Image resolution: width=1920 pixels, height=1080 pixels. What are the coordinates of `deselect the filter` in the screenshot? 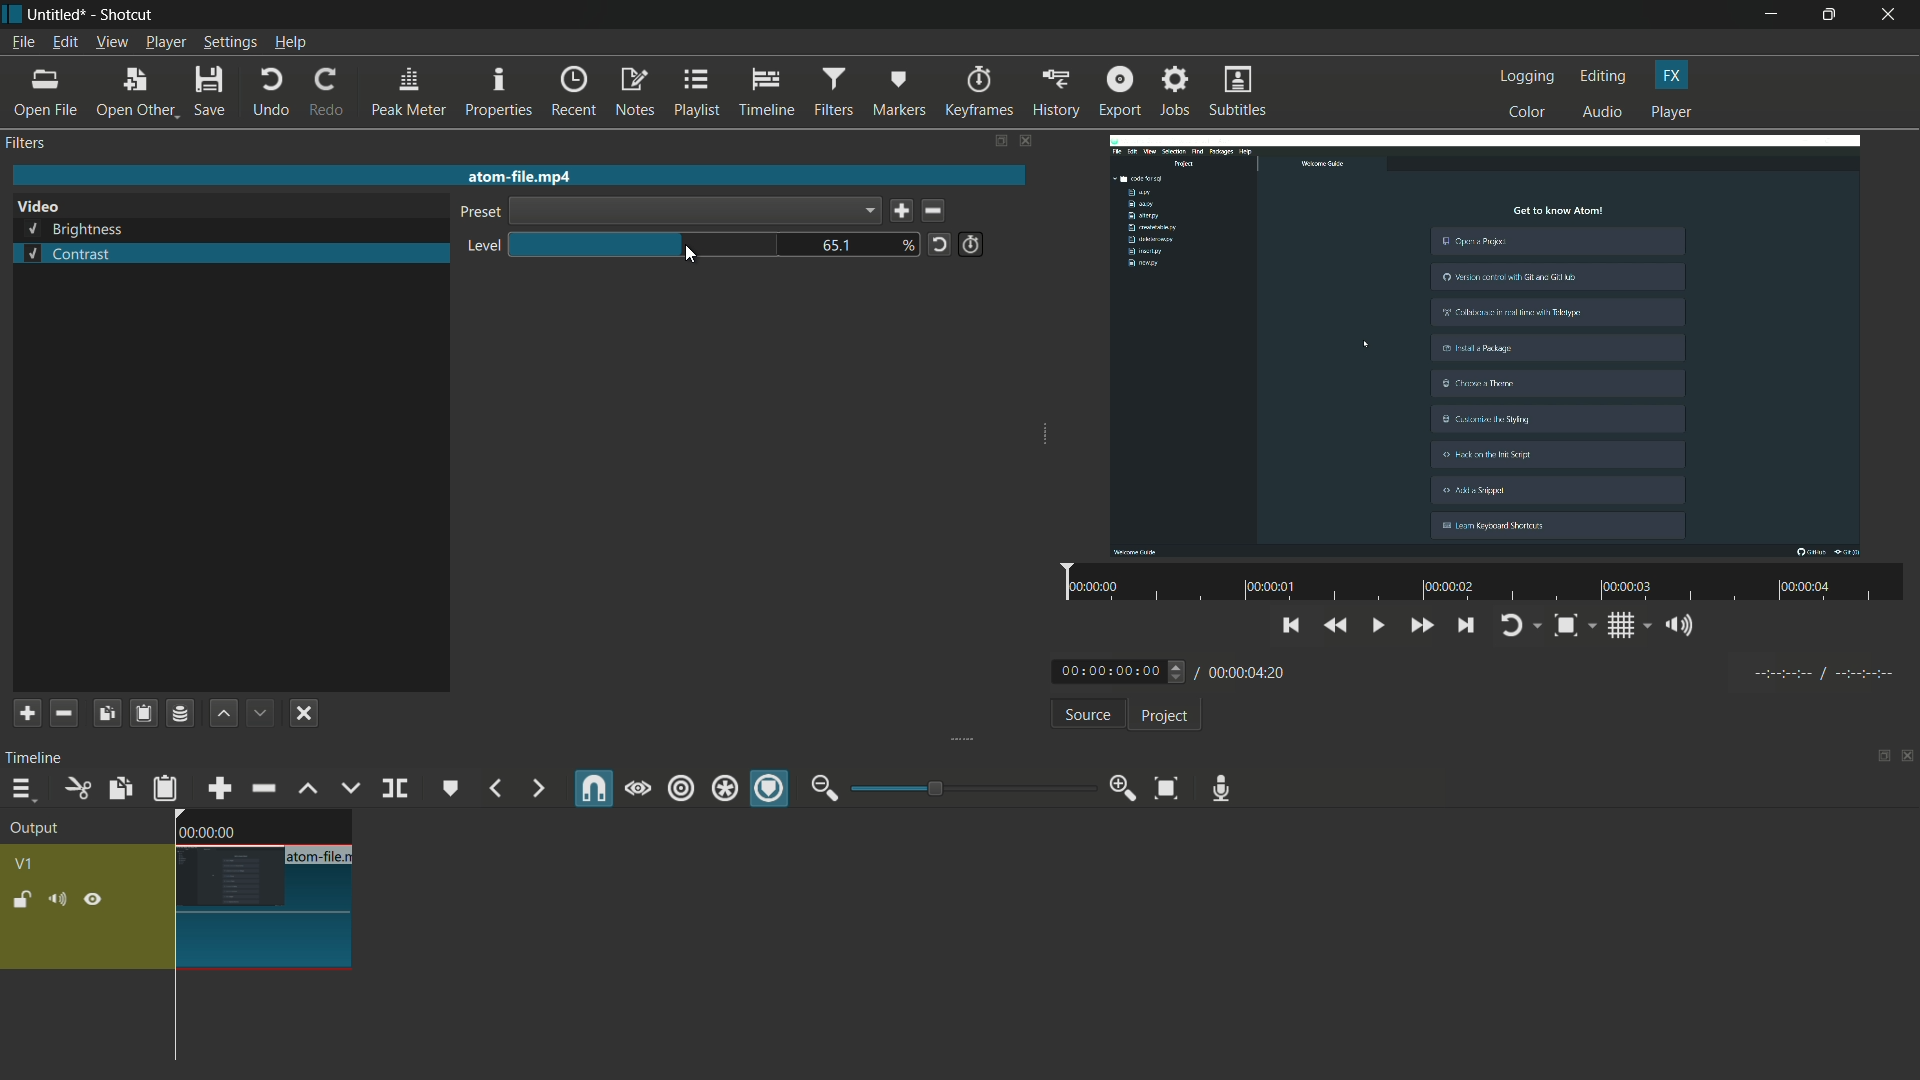 It's located at (304, 713).